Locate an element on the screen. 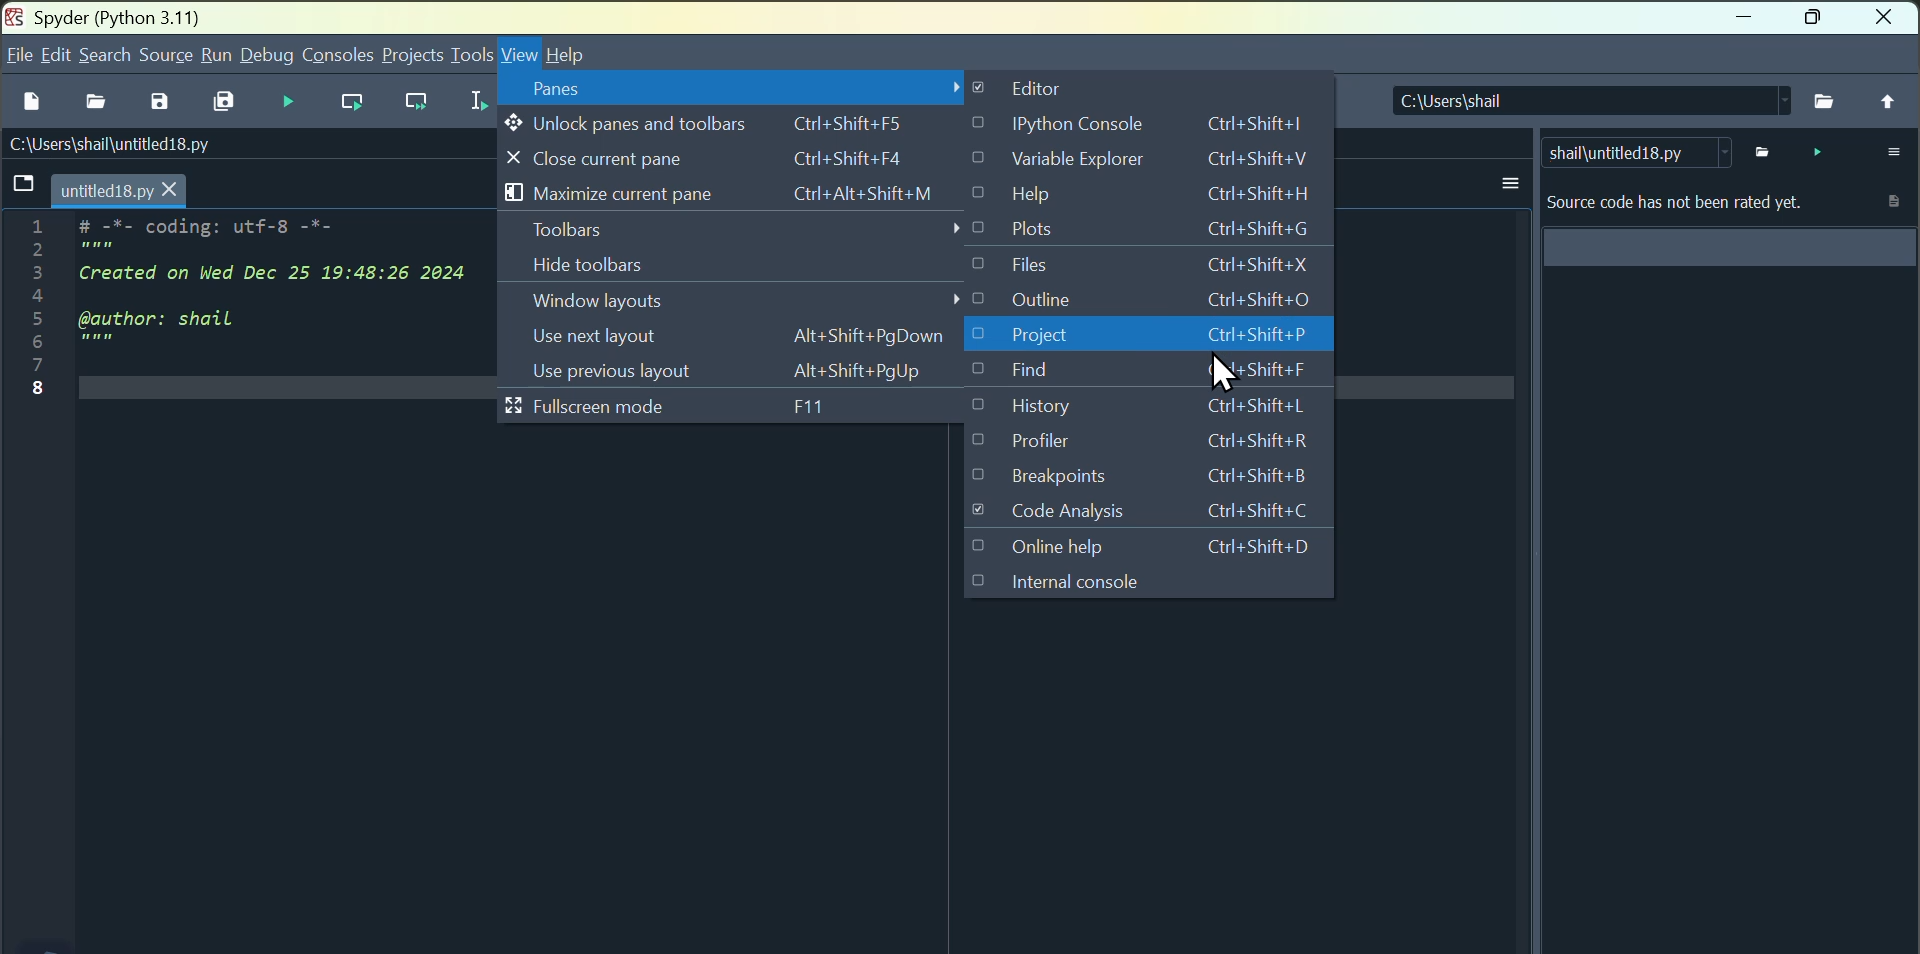 The width and height of the screenshot is (1920, 954). select parent file is located at coordinates (1888, 101).